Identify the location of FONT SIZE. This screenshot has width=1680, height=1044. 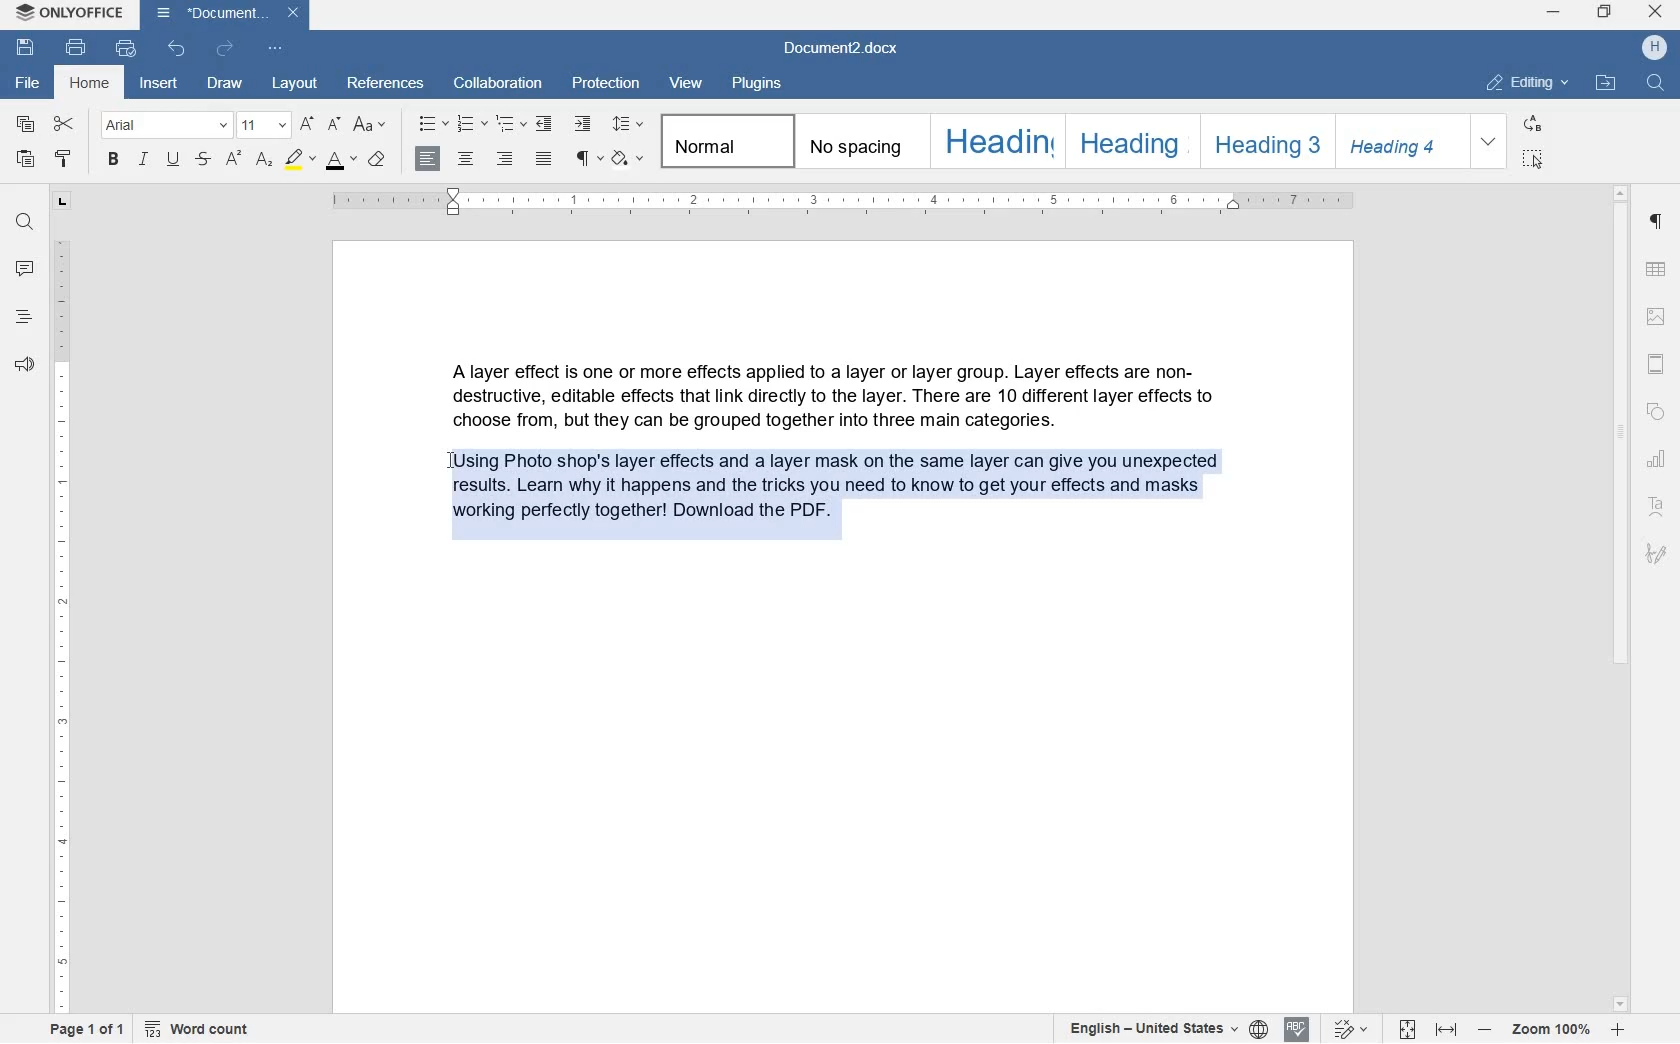
(262, 124).